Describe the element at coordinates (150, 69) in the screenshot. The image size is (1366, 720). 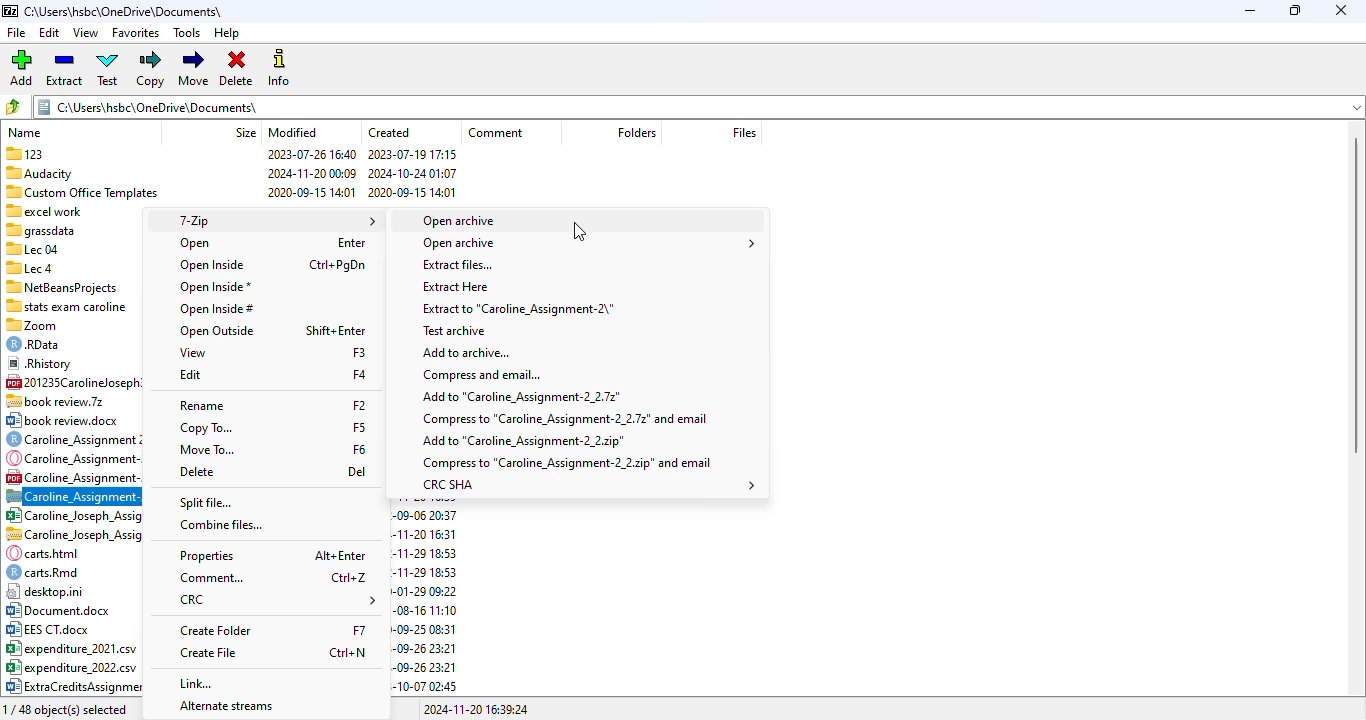
I see `copy` at that location.